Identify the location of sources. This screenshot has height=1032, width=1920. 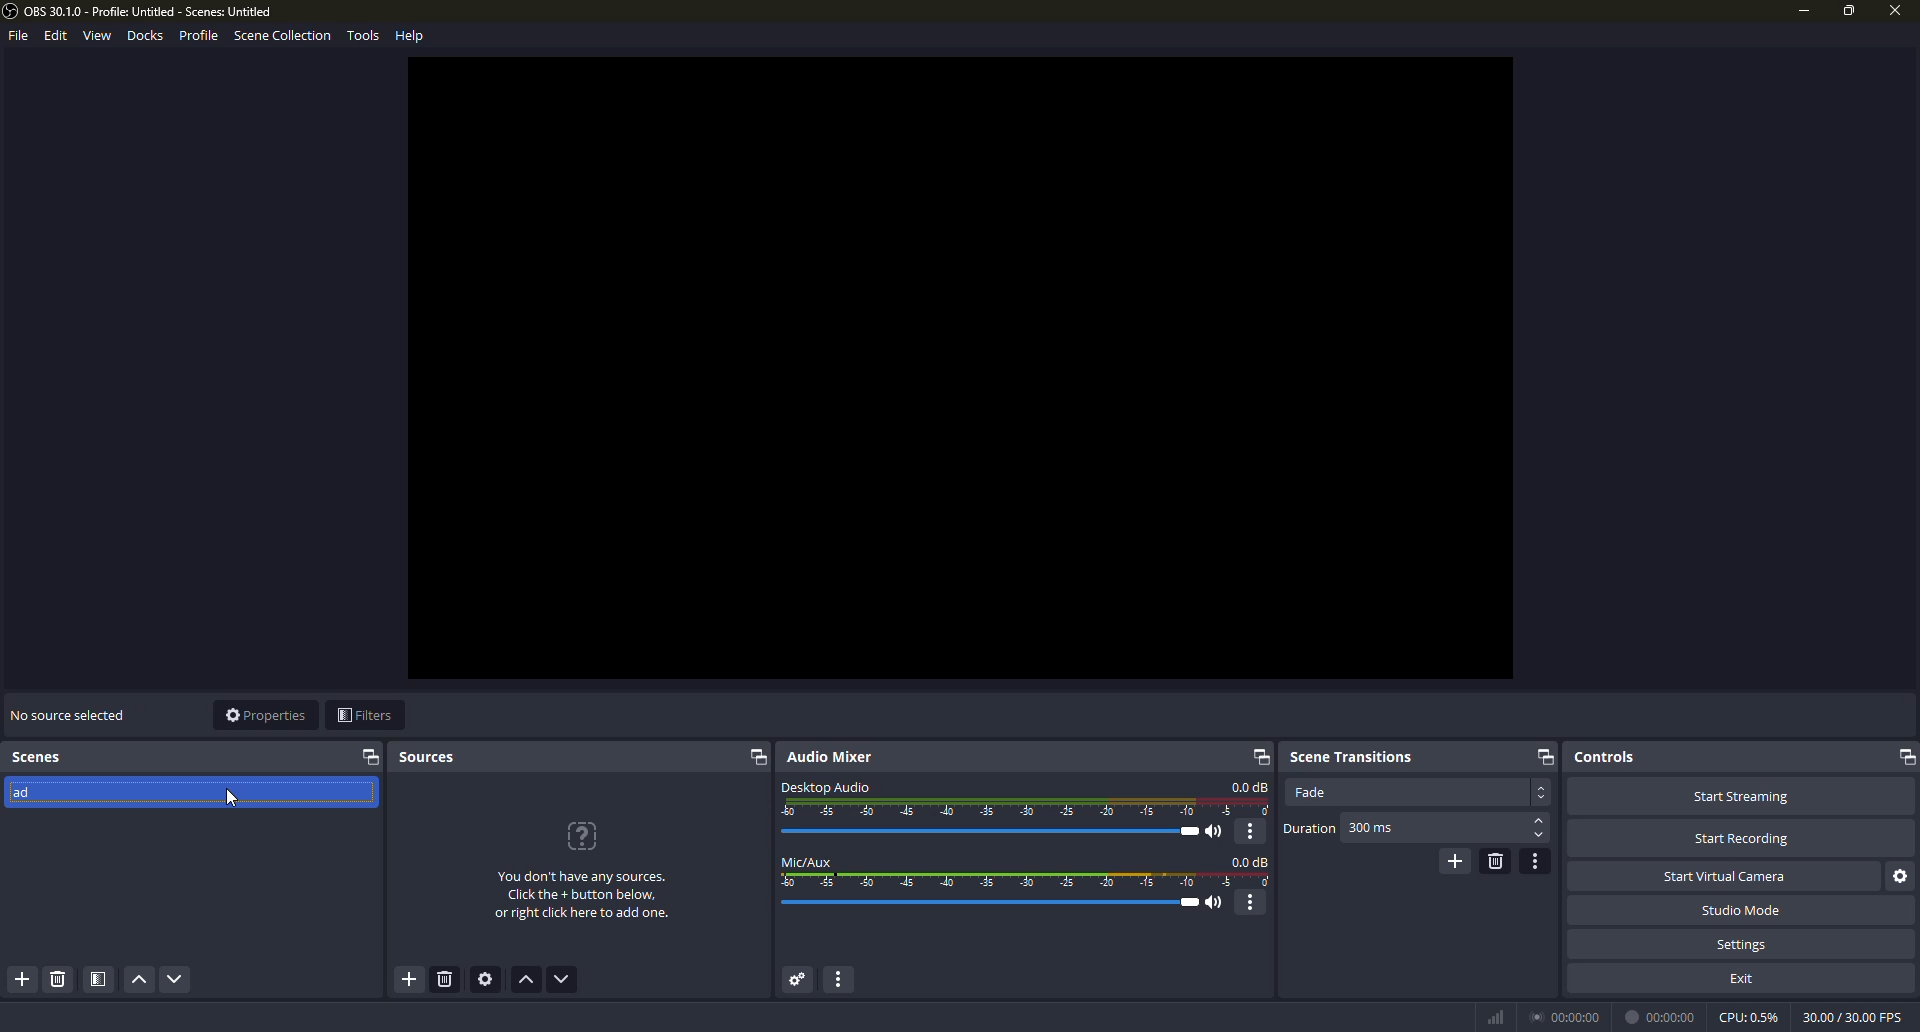
(429, 758).